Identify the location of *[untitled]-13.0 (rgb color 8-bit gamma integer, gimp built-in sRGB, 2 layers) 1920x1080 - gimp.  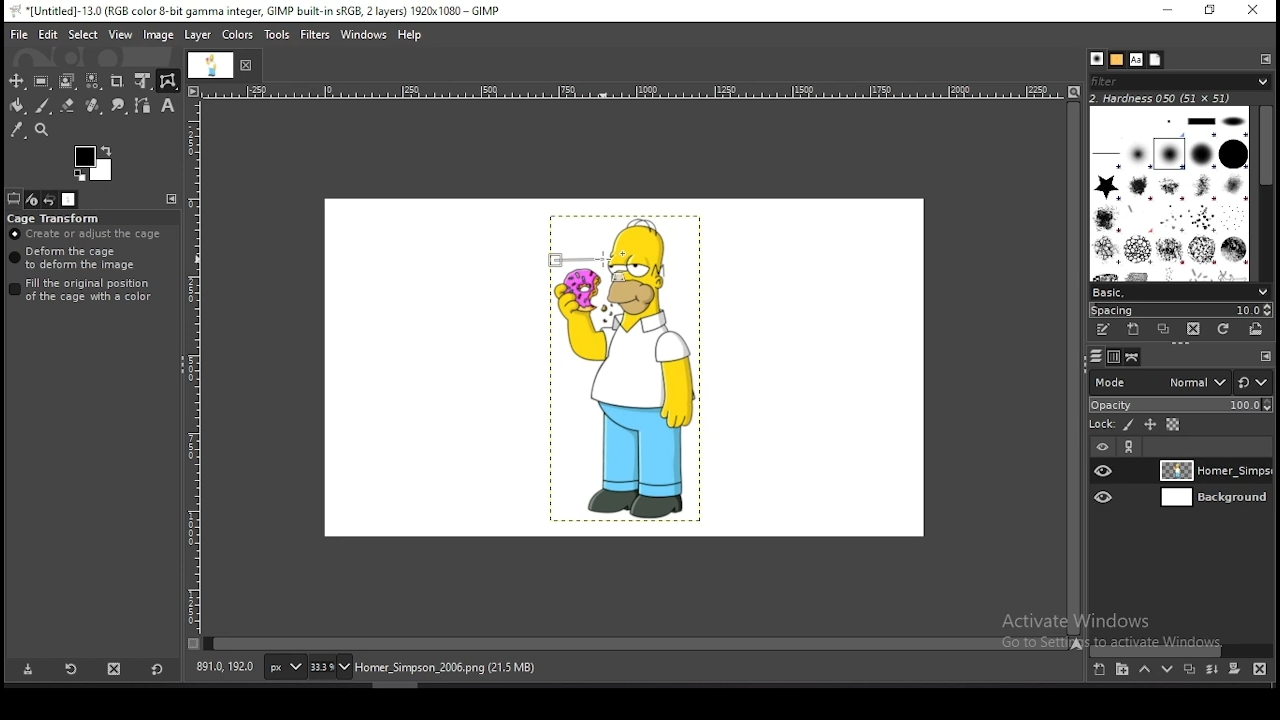
(261, 11).